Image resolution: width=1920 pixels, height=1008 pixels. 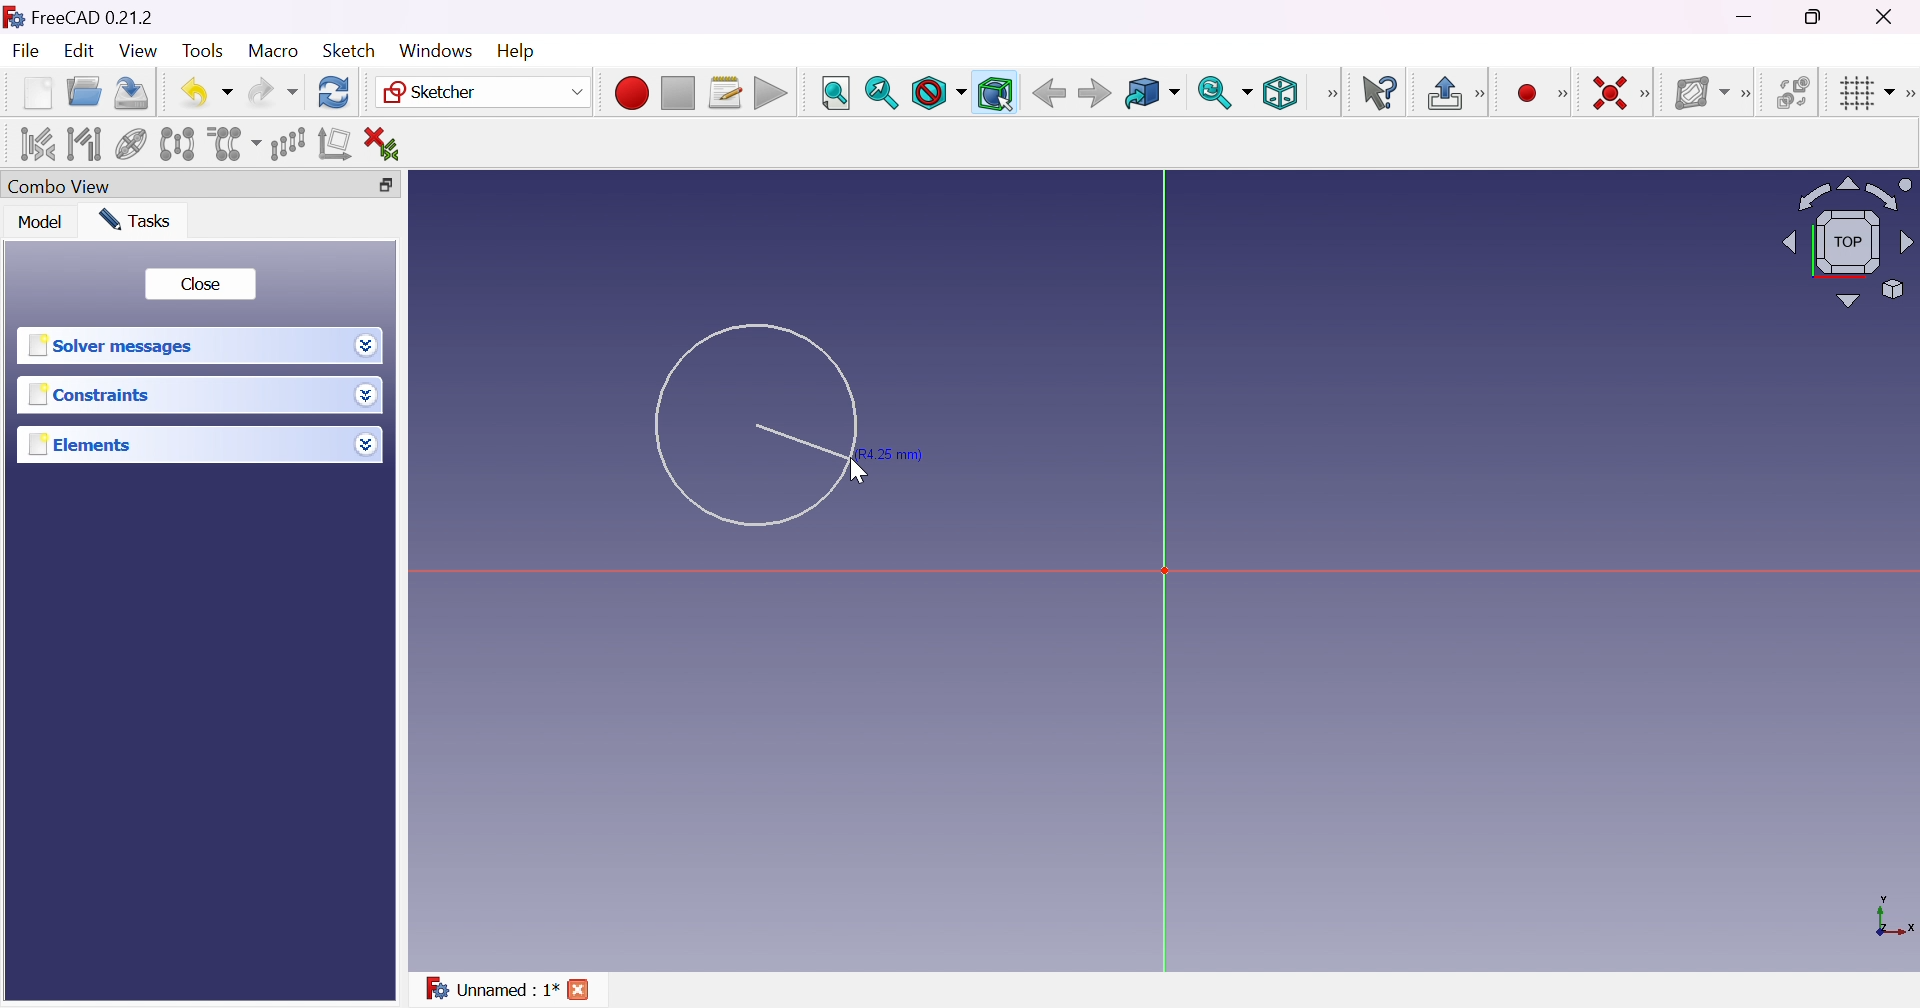 What do you see at coordinates (1908, 91) in the screenshot?
I see `[Sketcher edit tools]` at bounding box center [1908, 91].